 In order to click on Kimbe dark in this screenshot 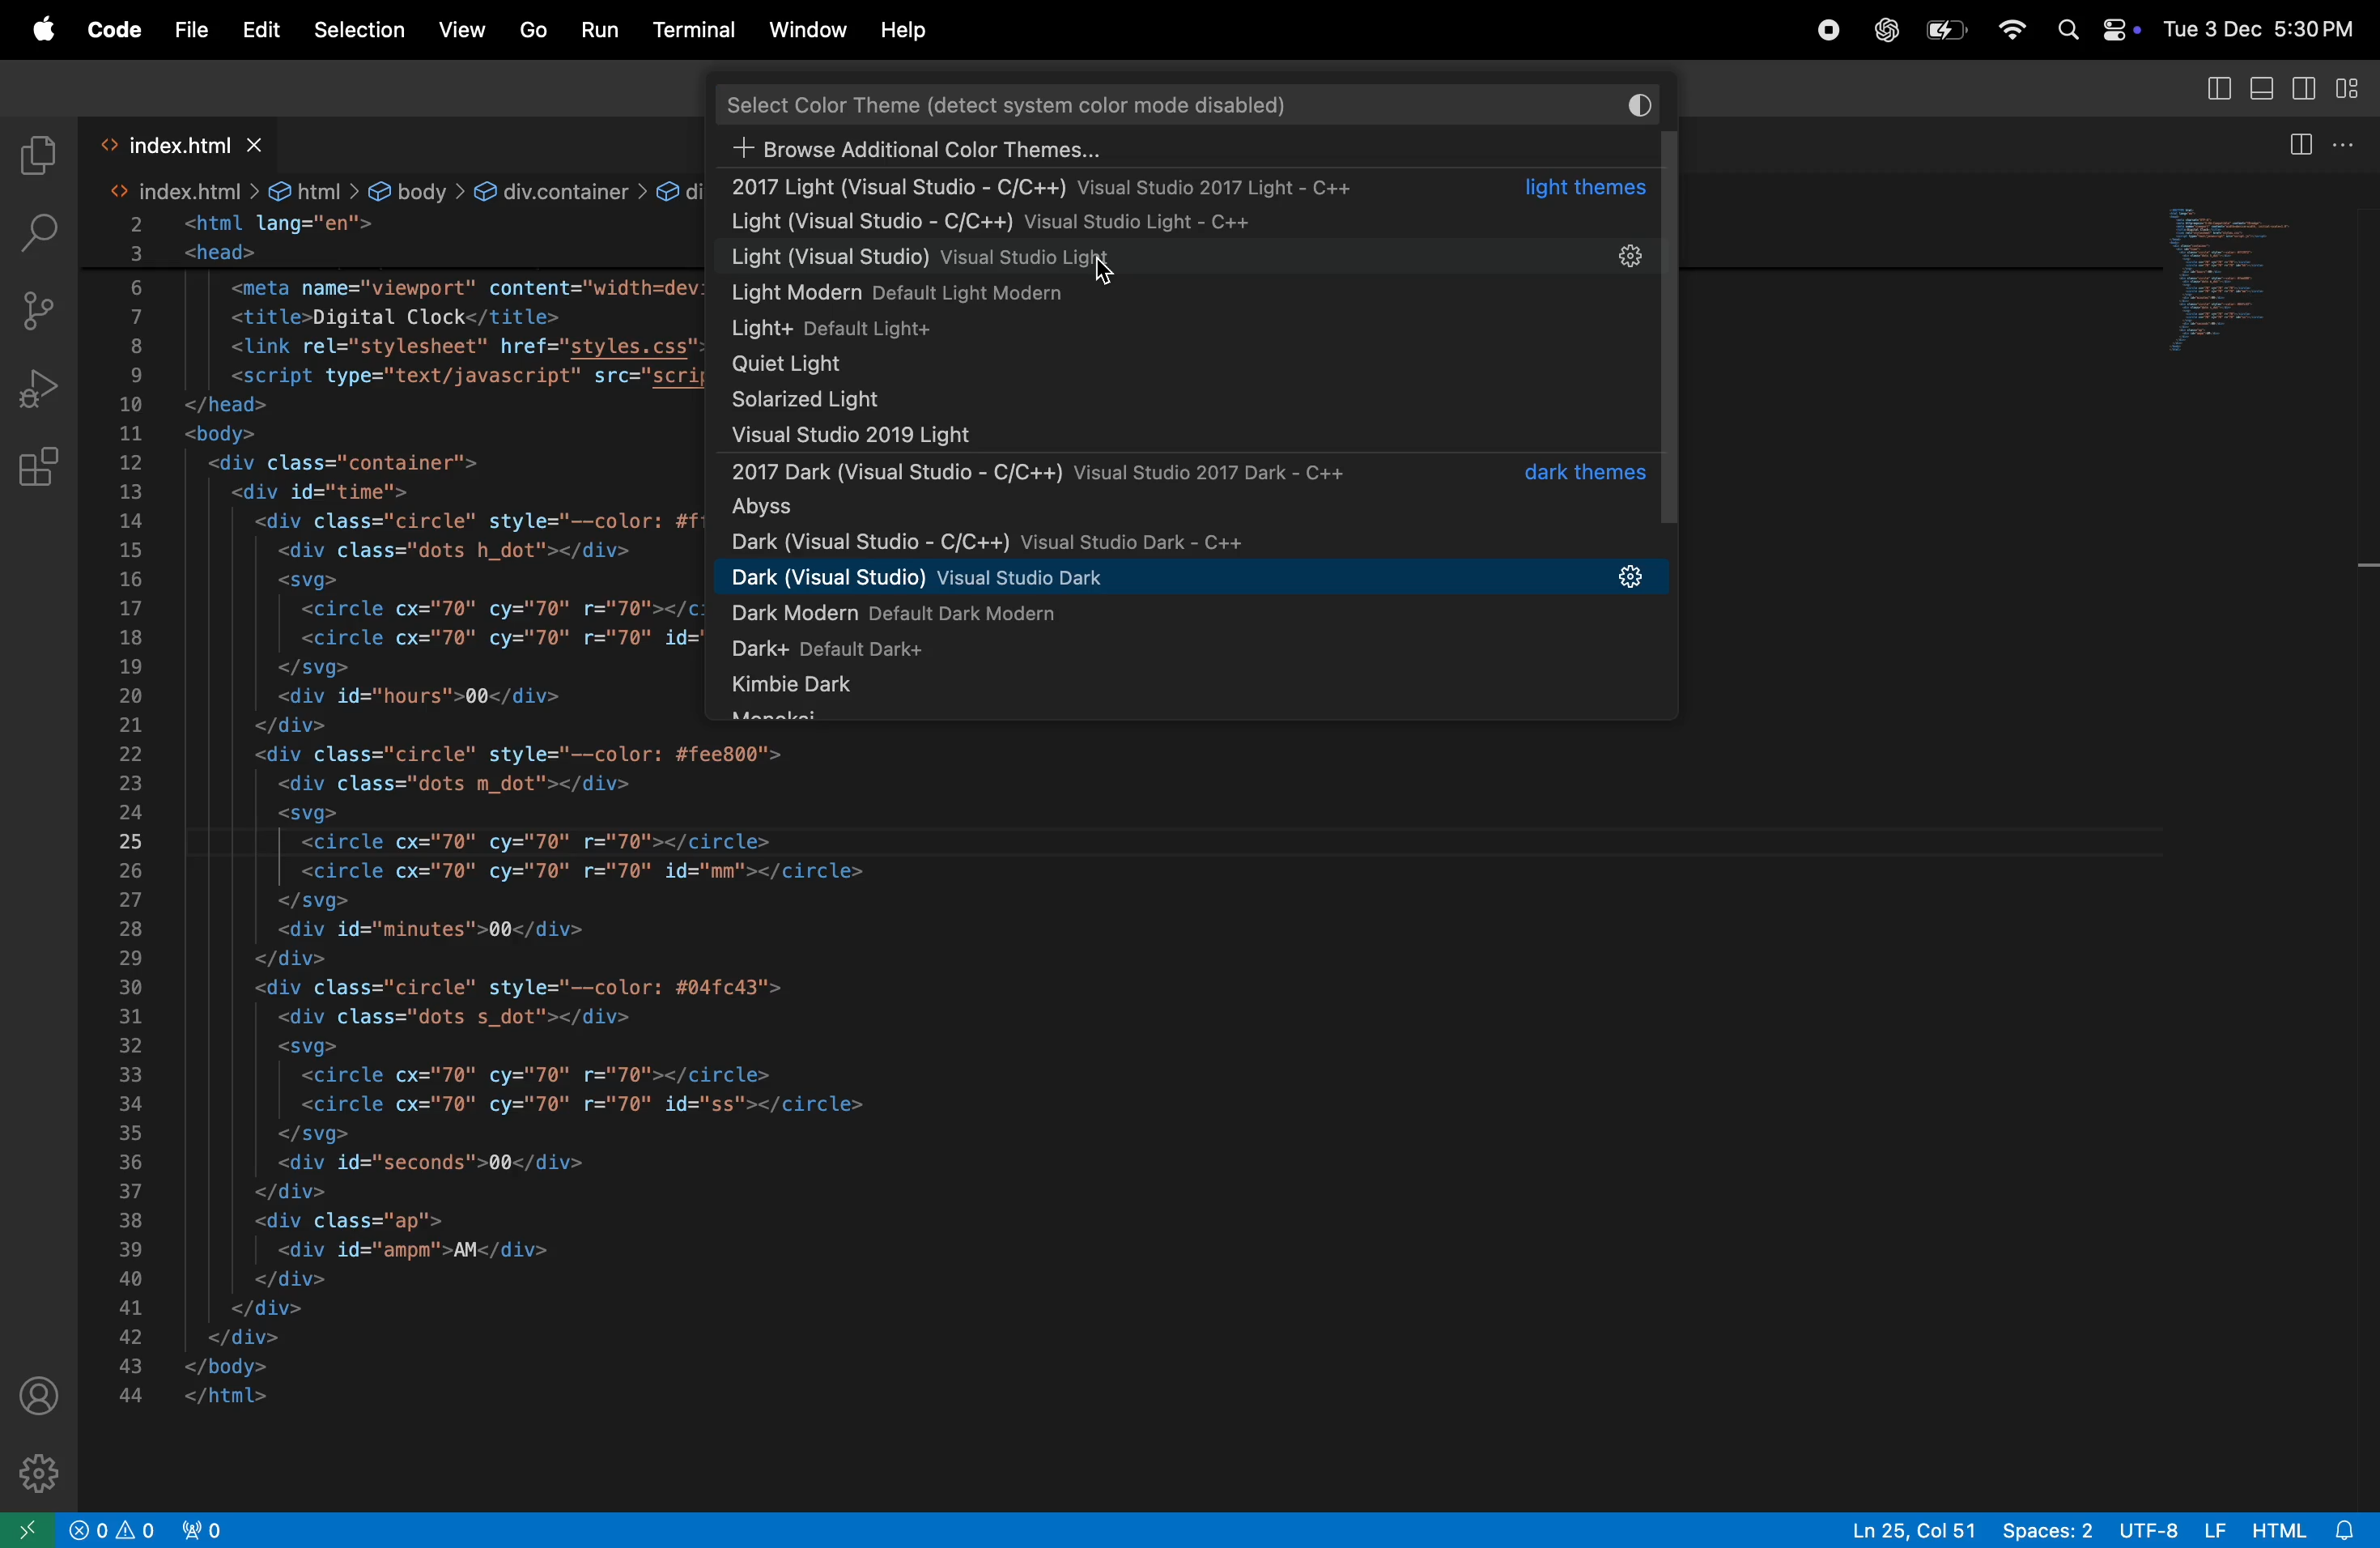, I will do `click(883, 689)`.